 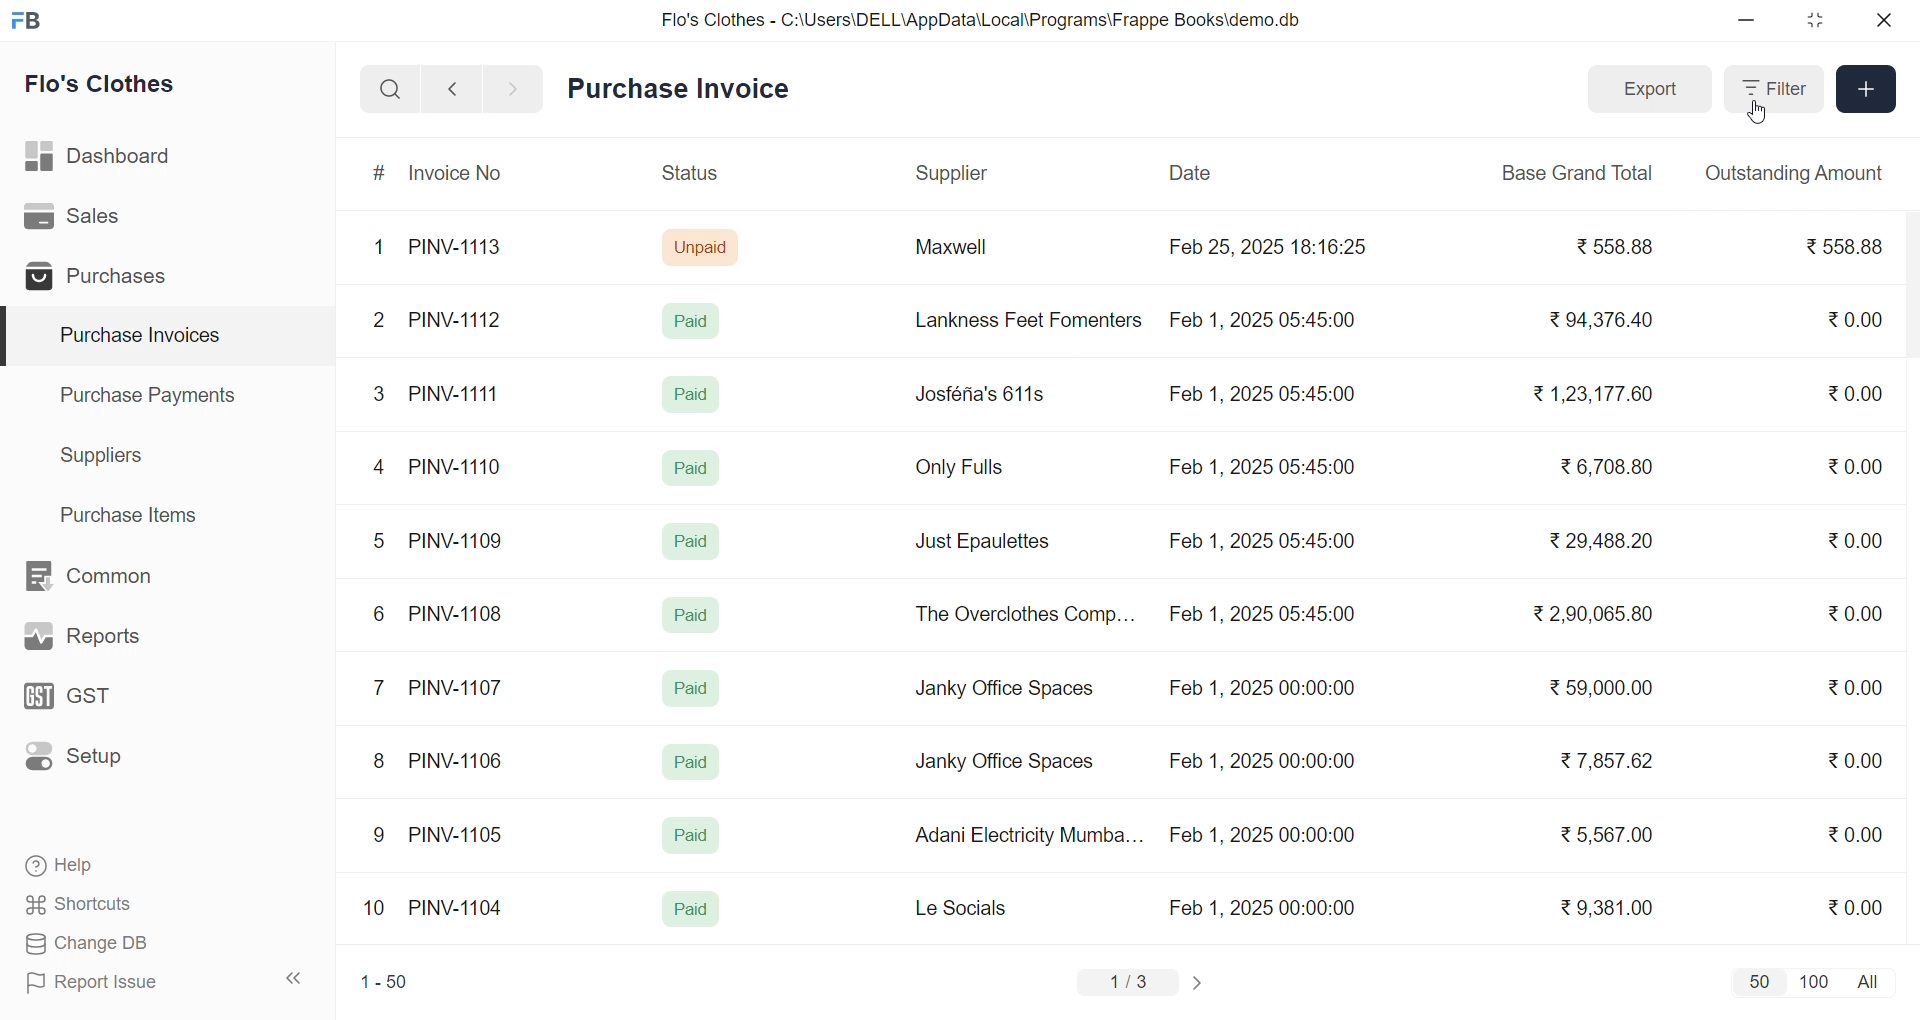 I want to click on 6, so click(x=379, y=613).